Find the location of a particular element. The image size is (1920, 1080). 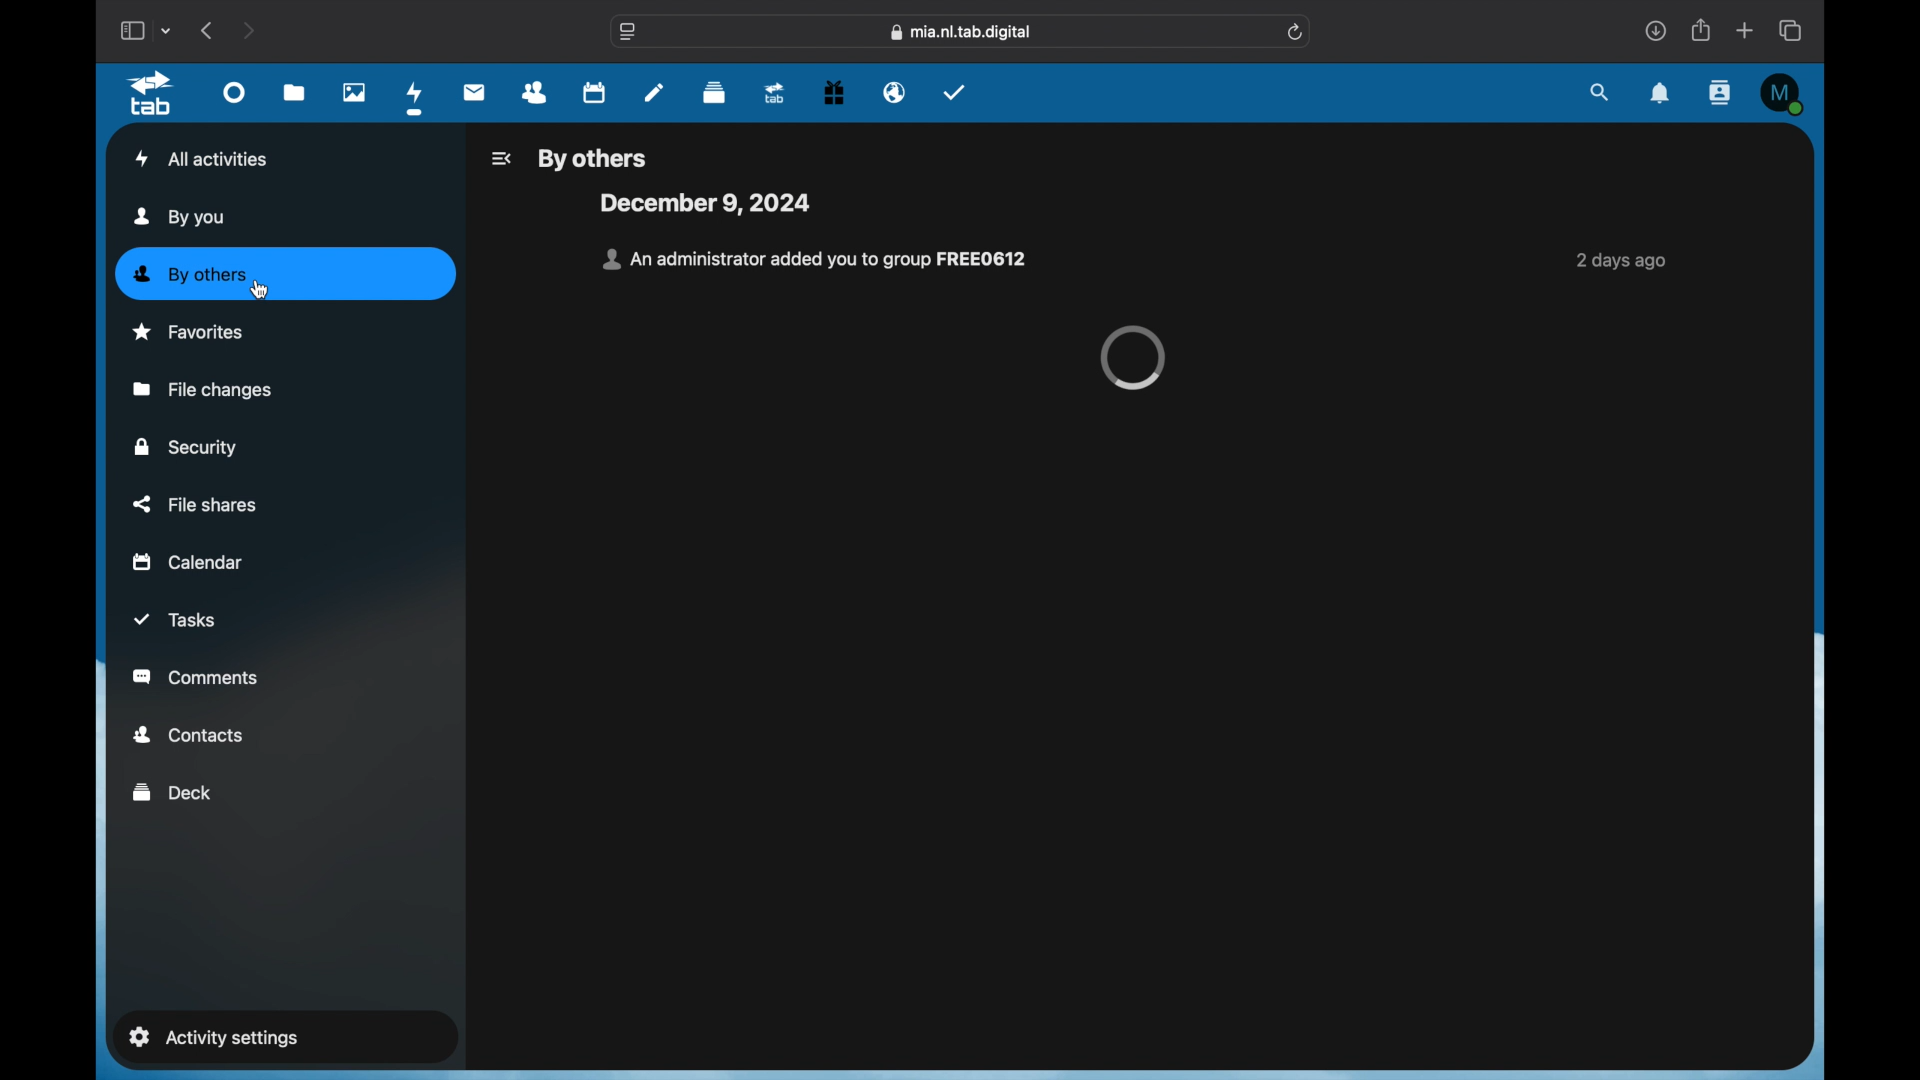

new tab is located at coordinates (1745, 30).